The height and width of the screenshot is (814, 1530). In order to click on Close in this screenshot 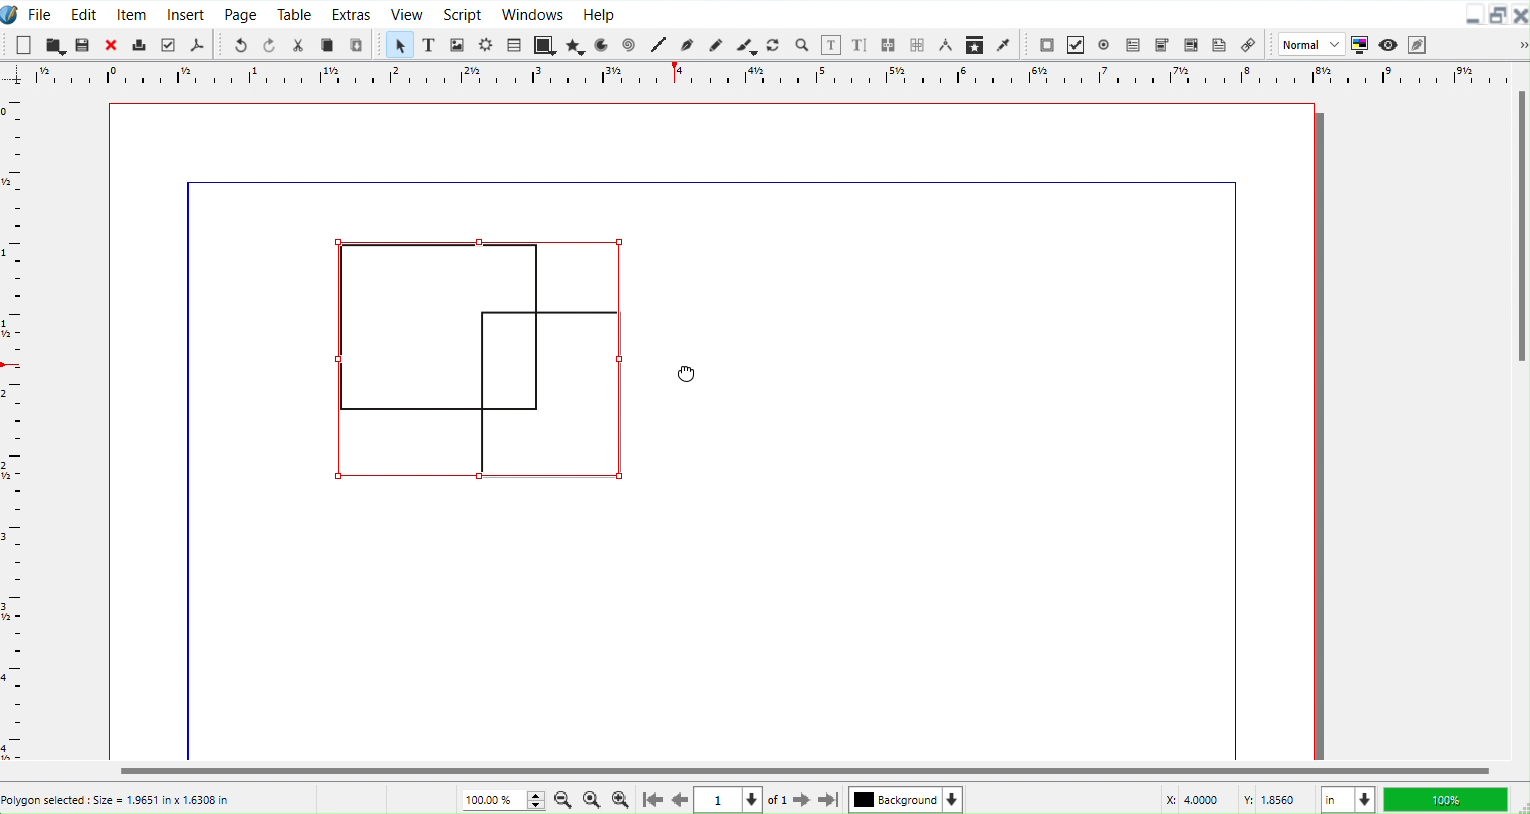, I will do `click(109, 45)`.